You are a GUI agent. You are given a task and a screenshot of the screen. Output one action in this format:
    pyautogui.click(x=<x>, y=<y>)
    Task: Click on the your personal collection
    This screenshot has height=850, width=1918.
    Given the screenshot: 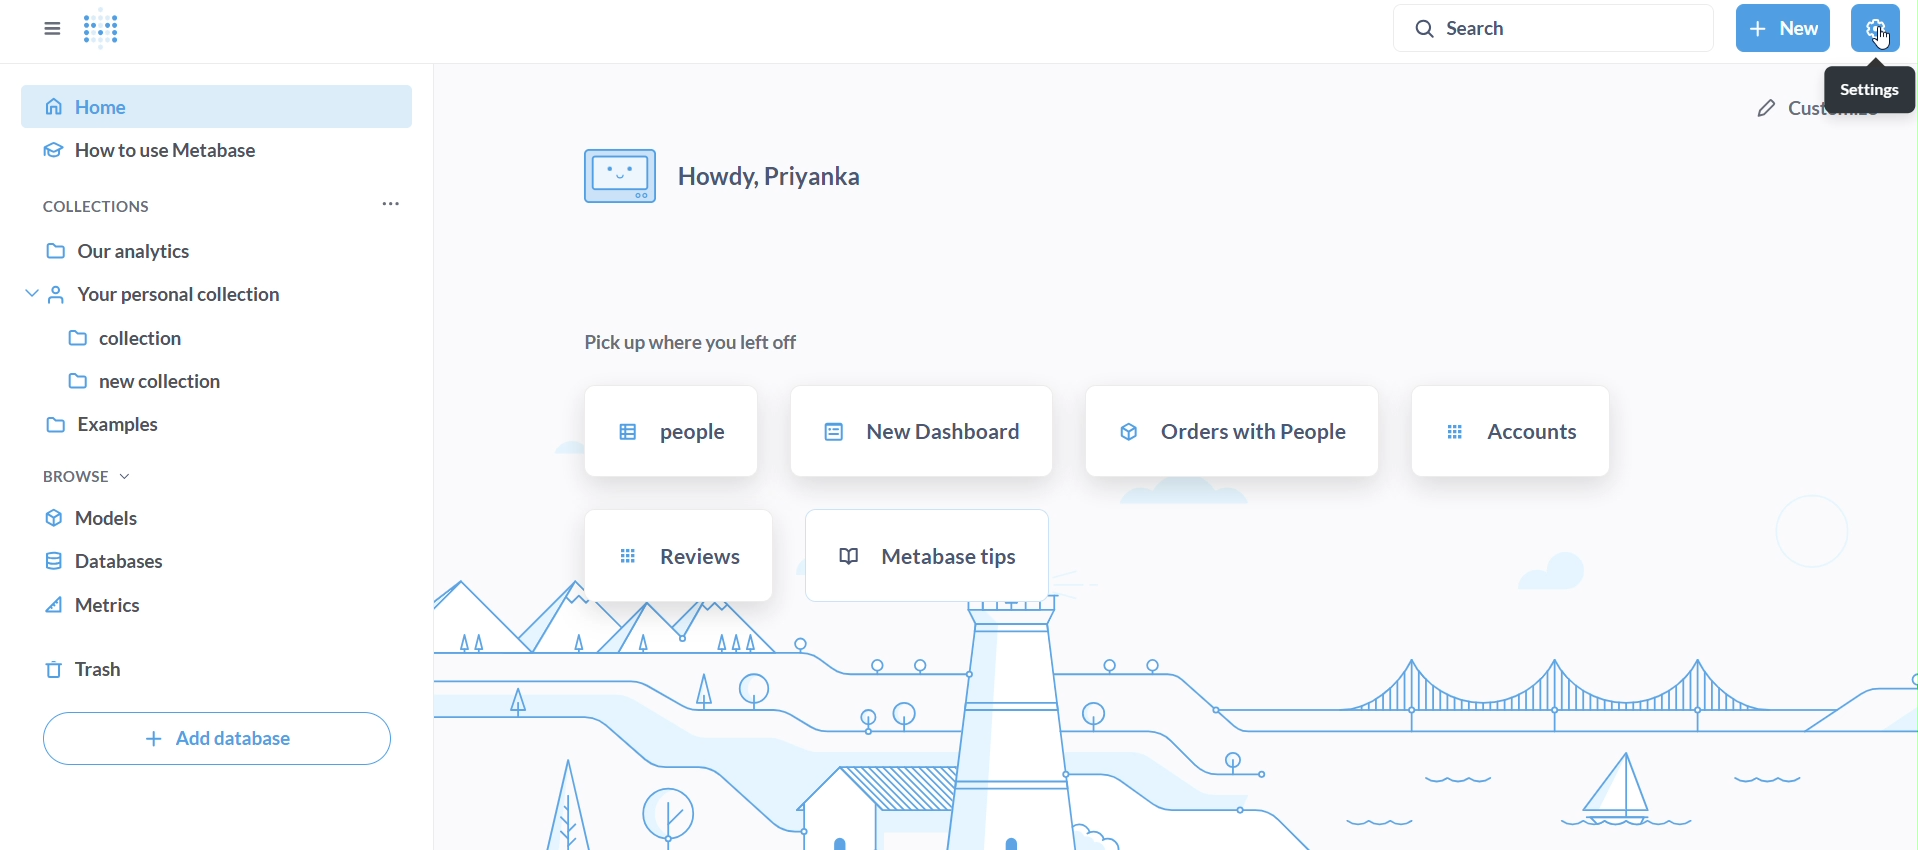 What is the action you would take?
    pyautogui.click(x=220, y=293)
    